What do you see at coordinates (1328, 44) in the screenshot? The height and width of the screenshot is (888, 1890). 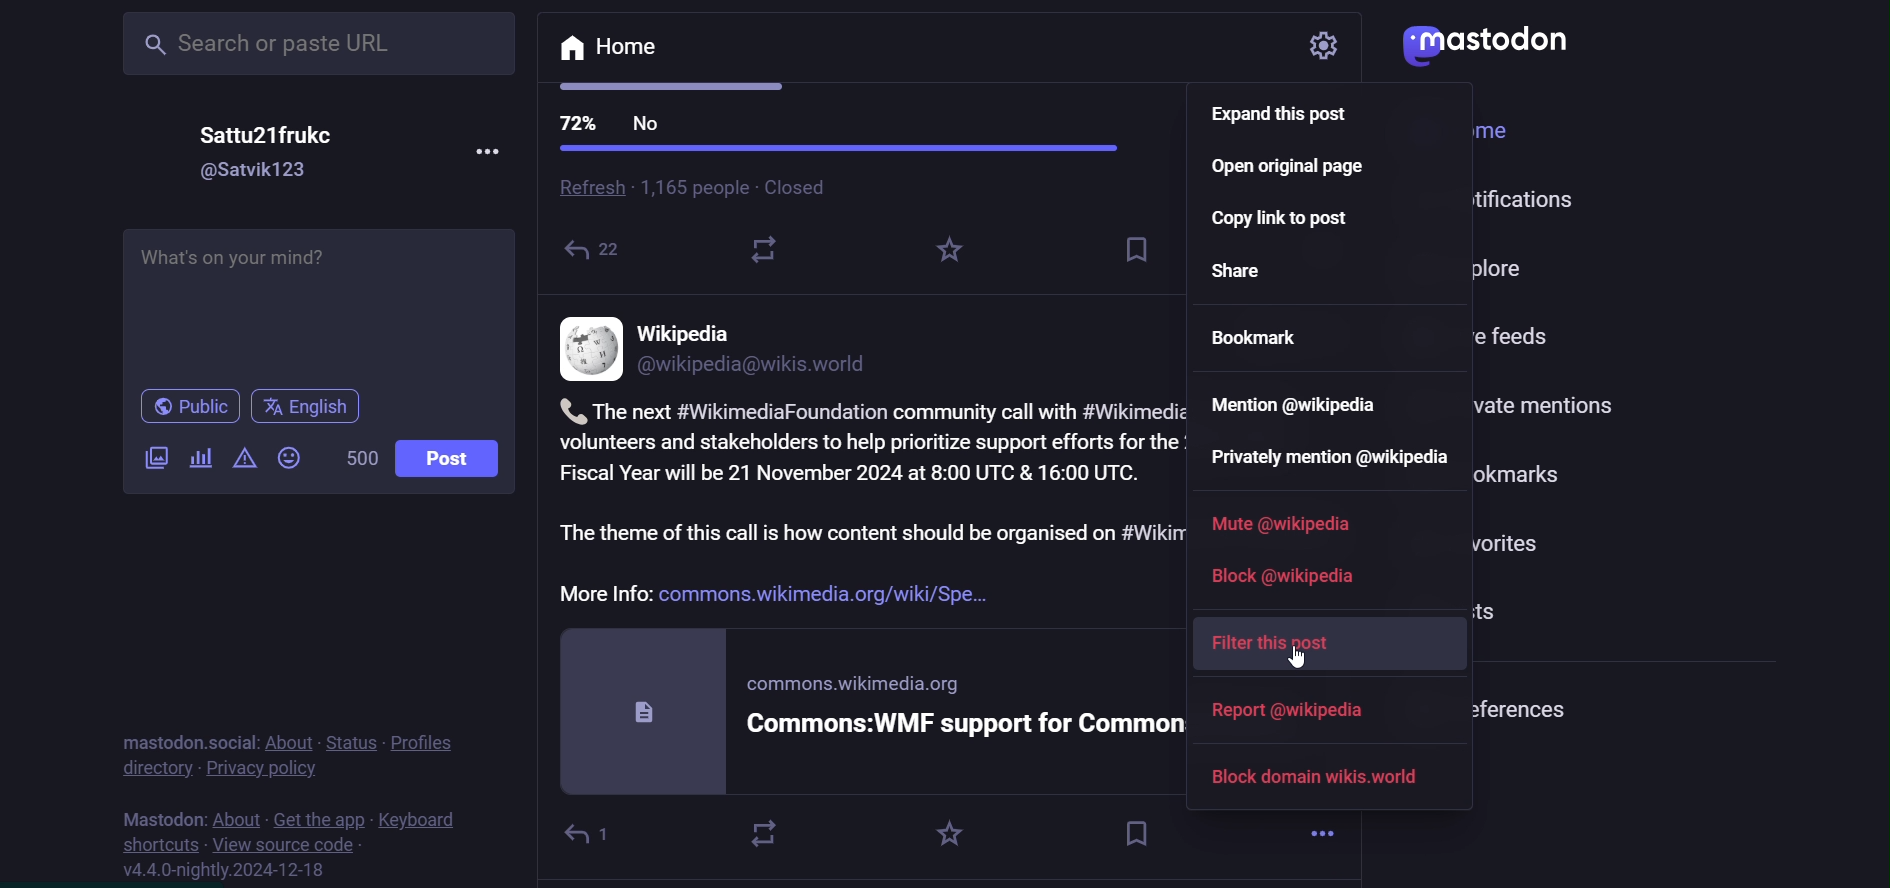 I see `setting` at bounding box center [1328, 44].